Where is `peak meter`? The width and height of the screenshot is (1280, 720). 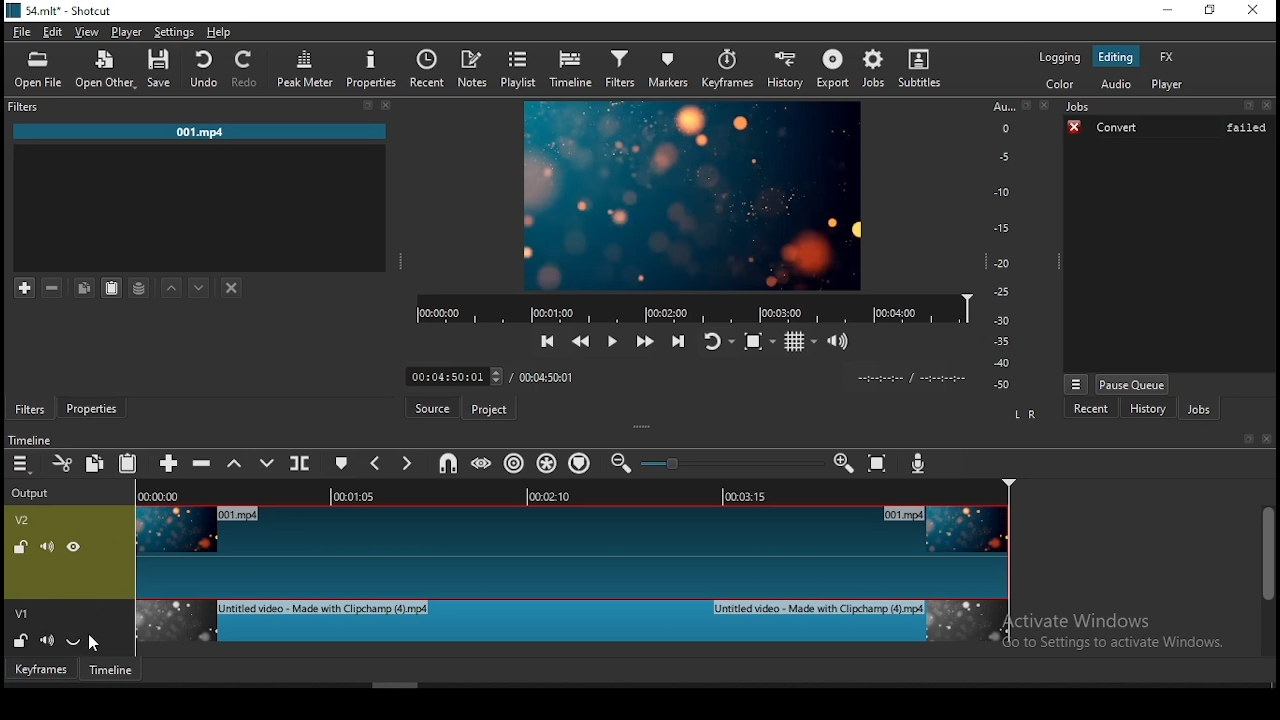
peak meter is located at coordinates (303, 68).